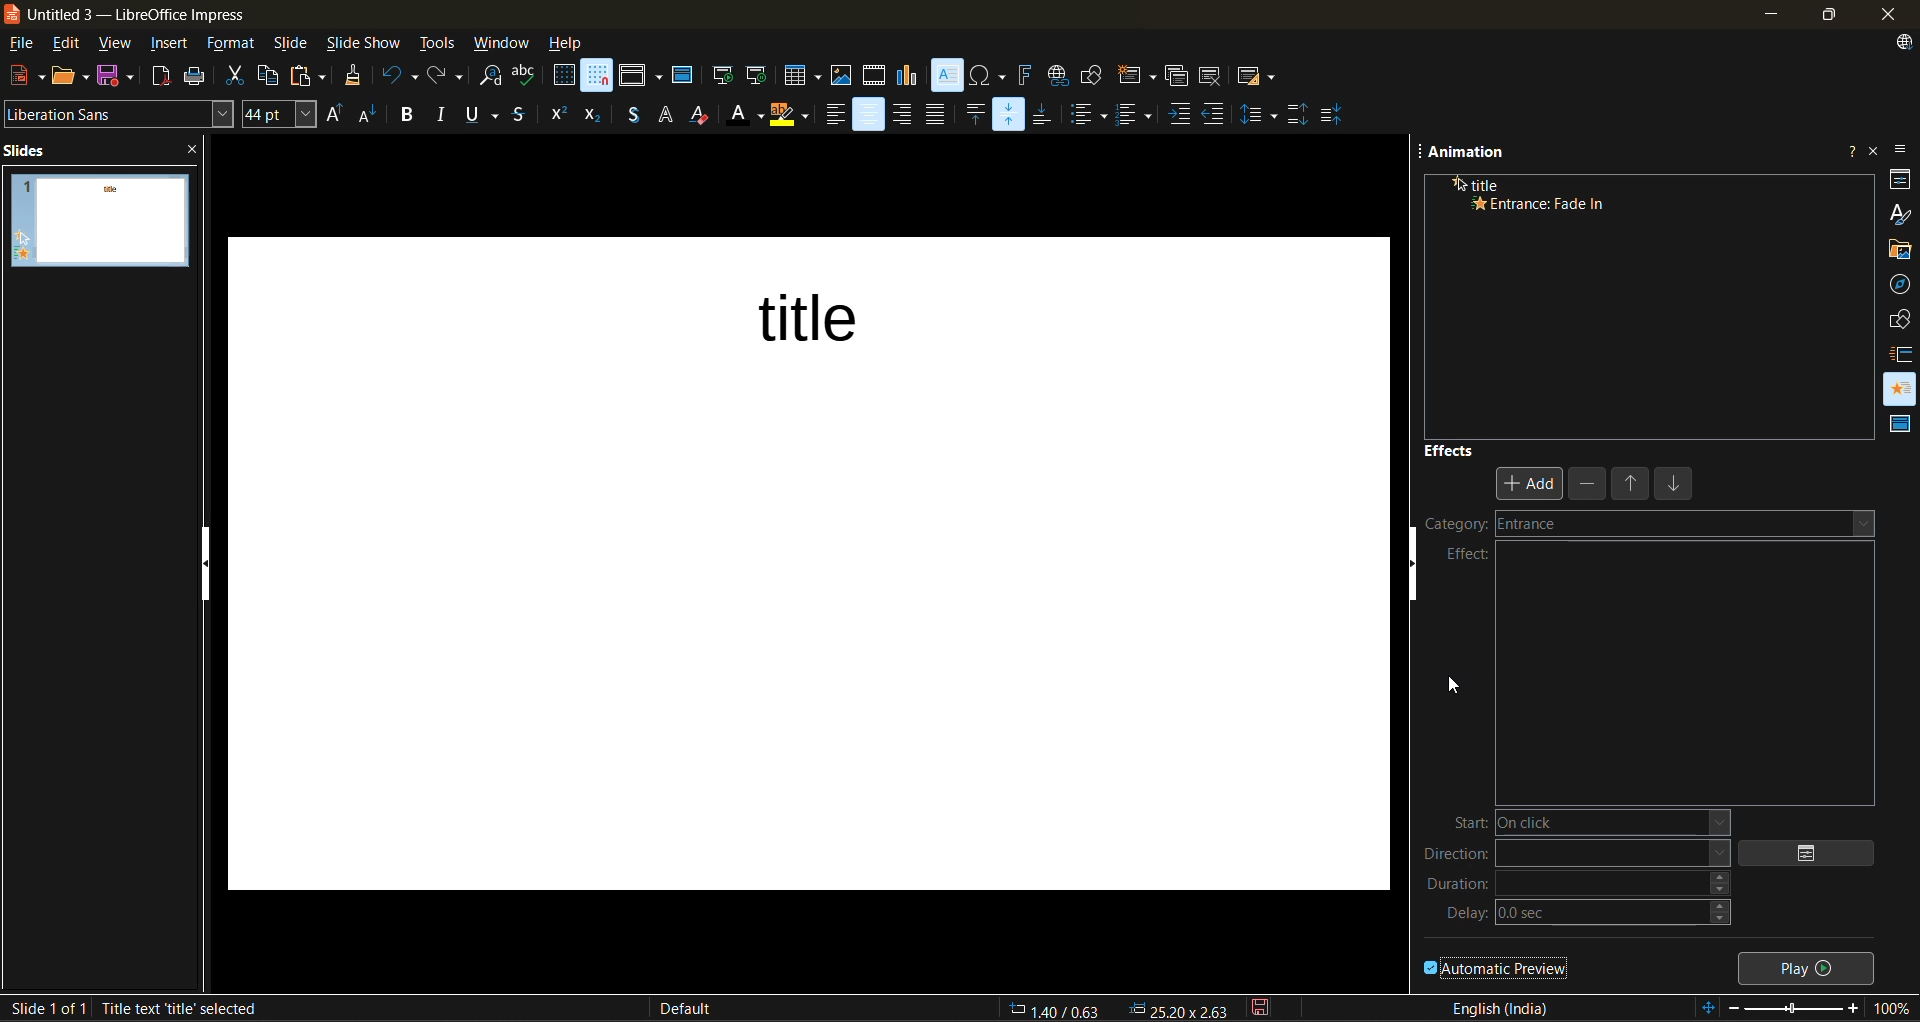 The height and width of the screenshot is (1022, 1920). What do you see at coordinates (1903, 353) in the screenshot?
I see `slide transition` at bounding box center [1903, 353].